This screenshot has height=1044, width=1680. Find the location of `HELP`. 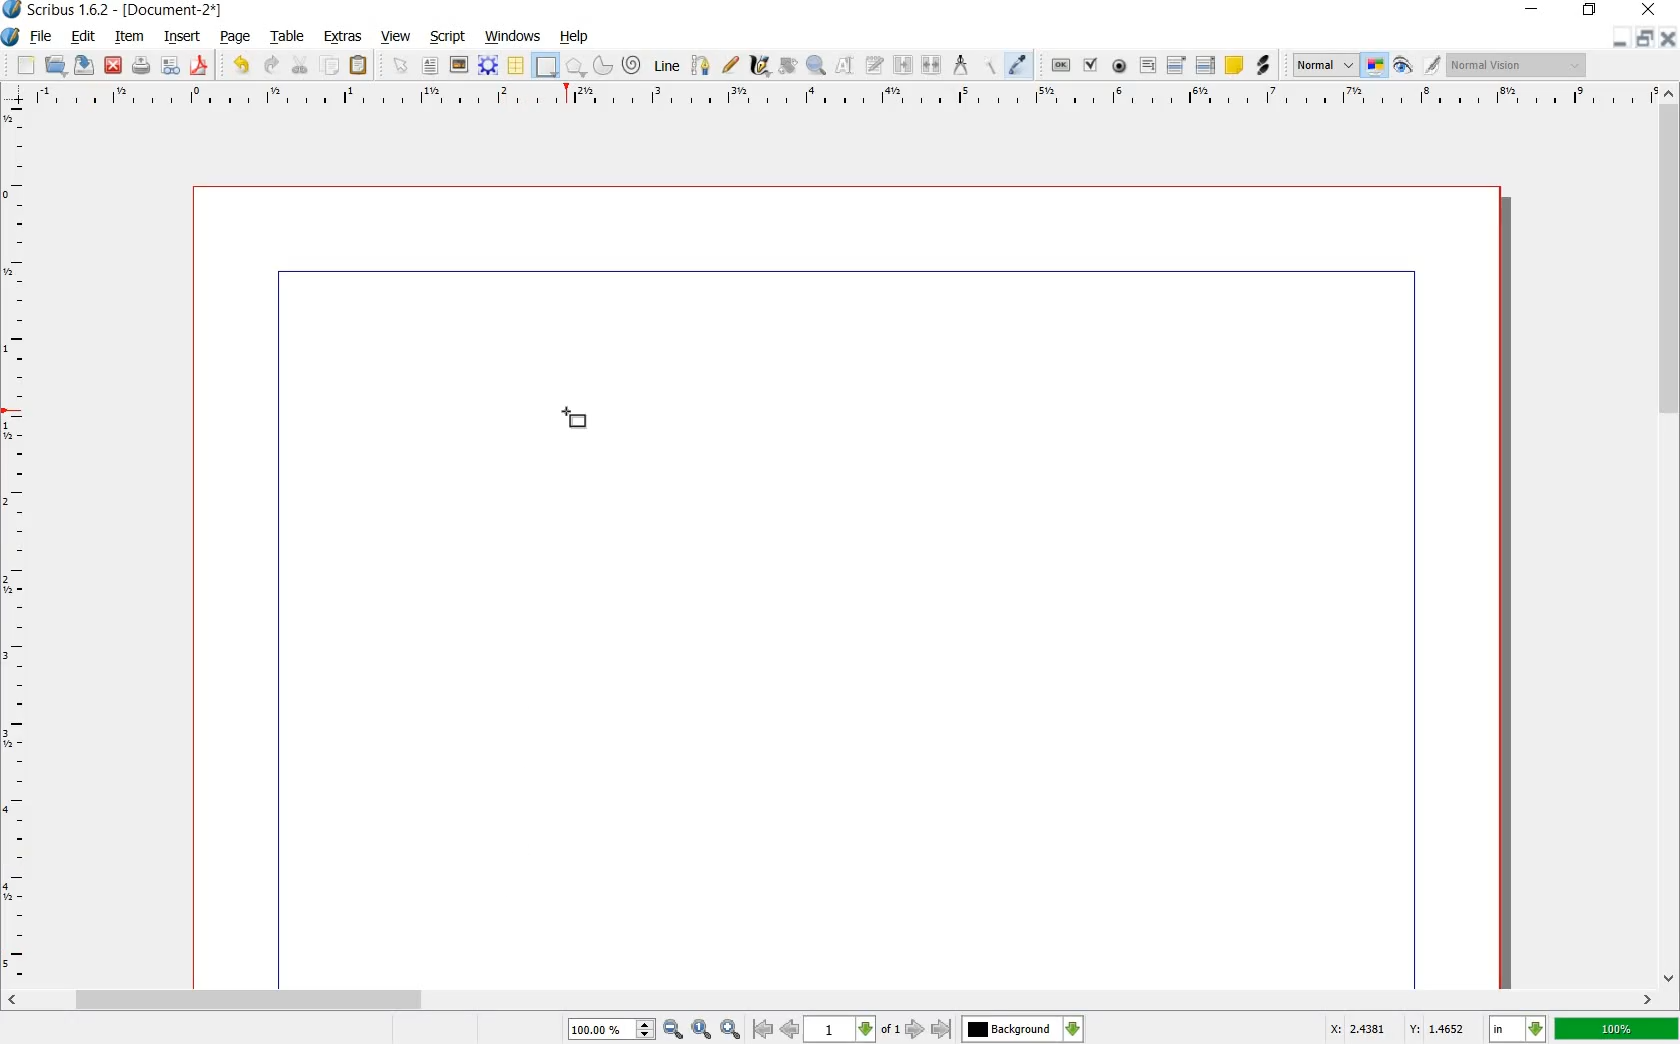

HELP is located at coordinates (574, 38).